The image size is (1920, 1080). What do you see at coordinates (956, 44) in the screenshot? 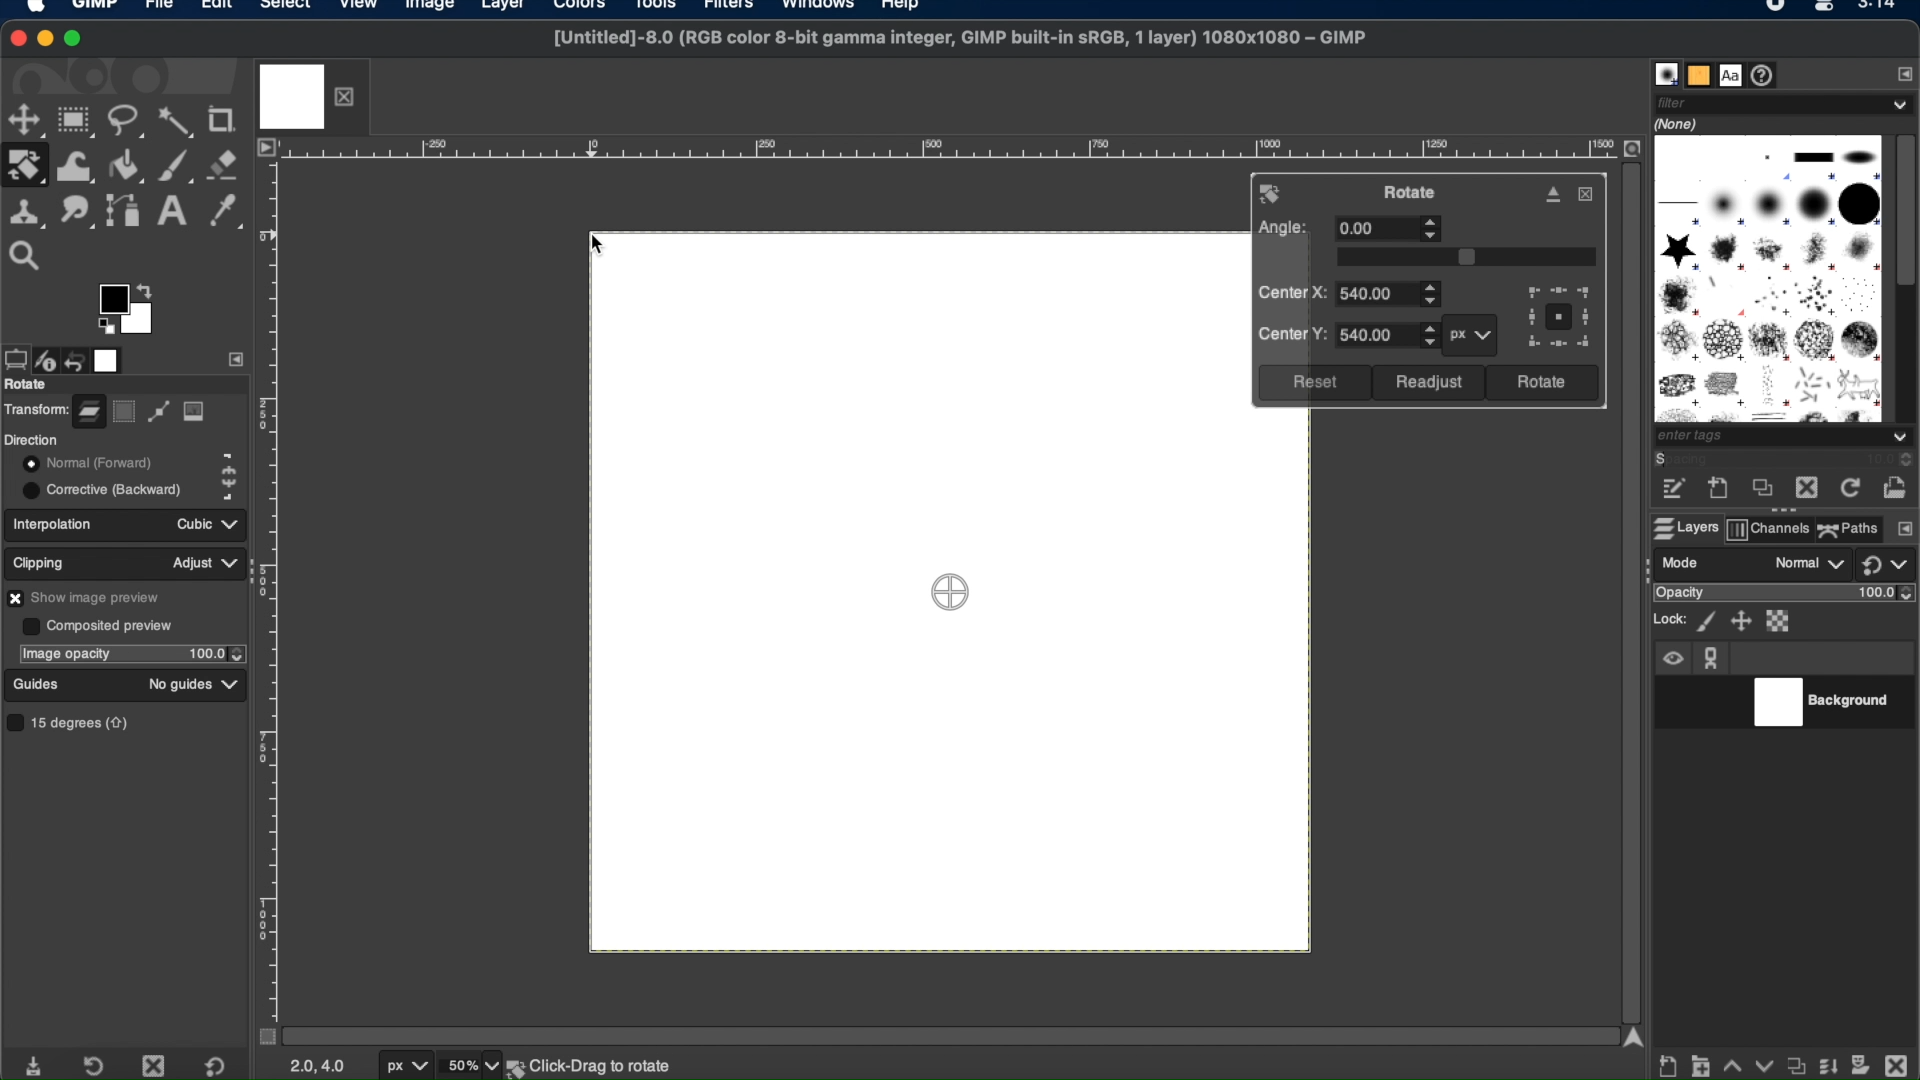
I see `[Untitled]-8.0 (RGB color 8-bit gamma integer, GIMP built-in sRGB, 1 layer) 1080x1080 - GIMP` at bounding box center [956, 44].